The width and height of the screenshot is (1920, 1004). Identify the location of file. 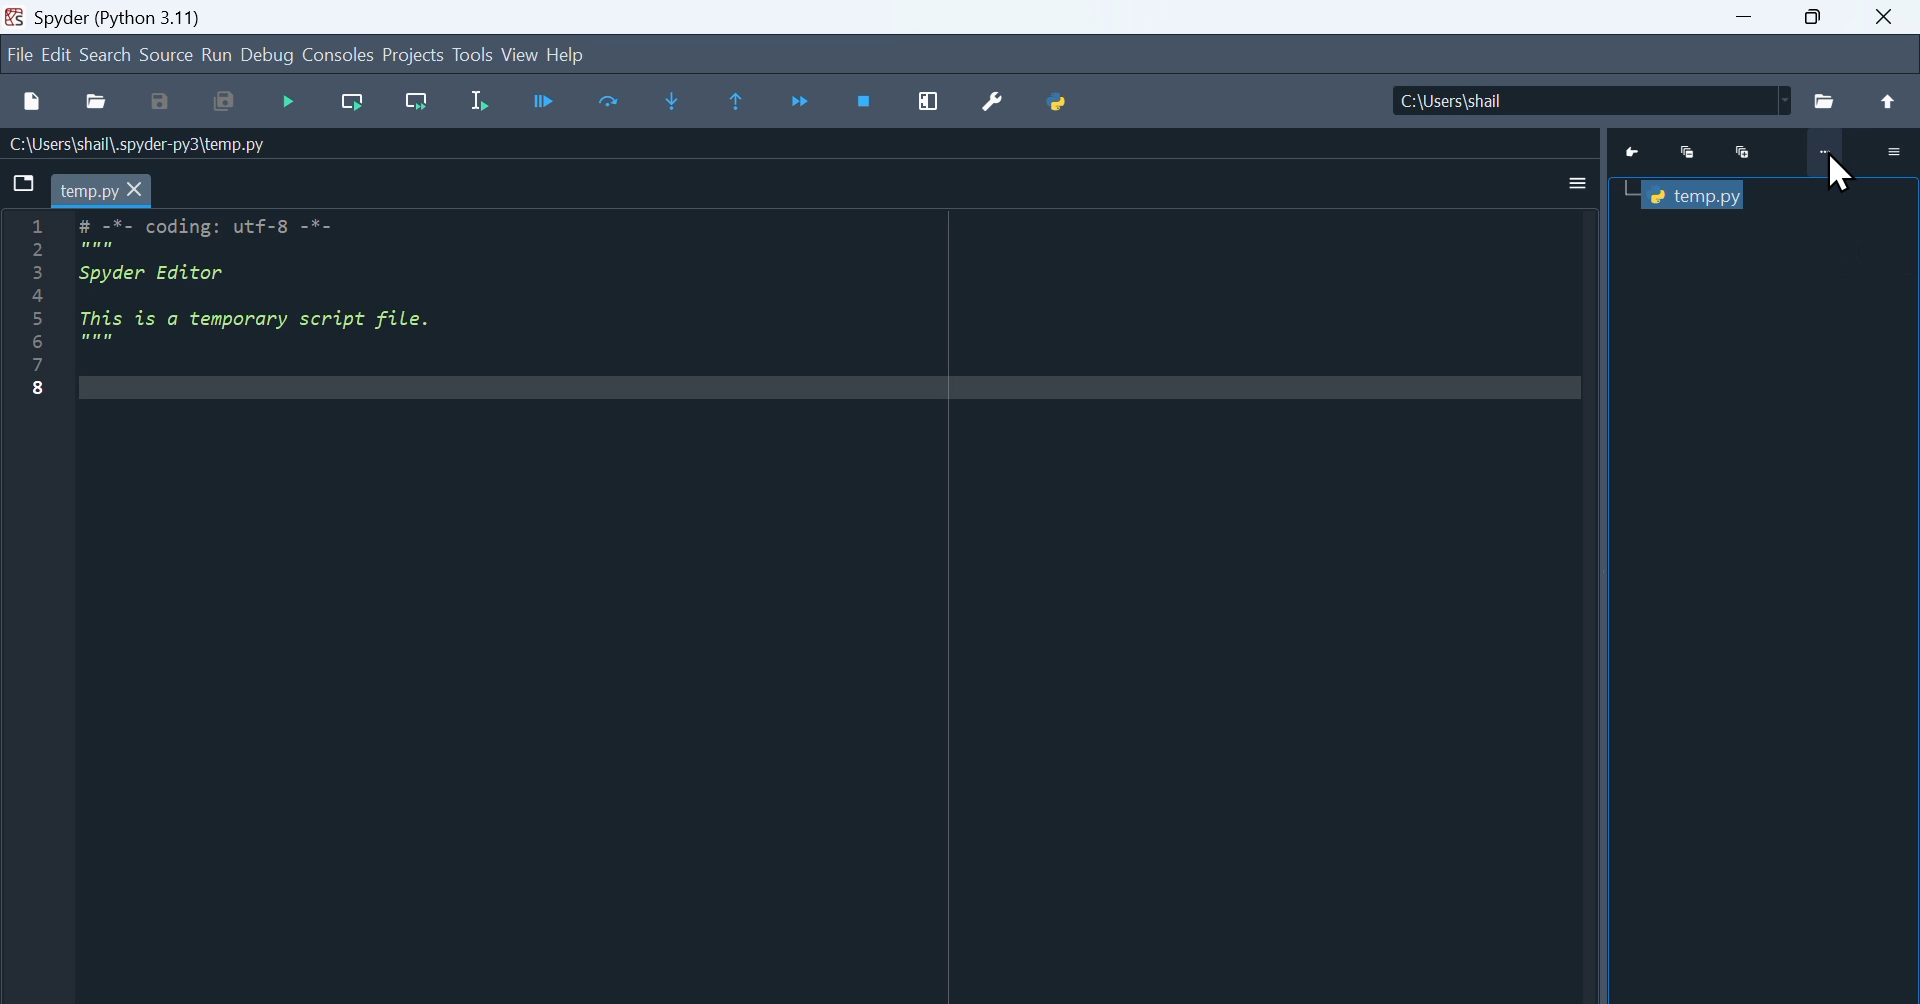
(19, 57).